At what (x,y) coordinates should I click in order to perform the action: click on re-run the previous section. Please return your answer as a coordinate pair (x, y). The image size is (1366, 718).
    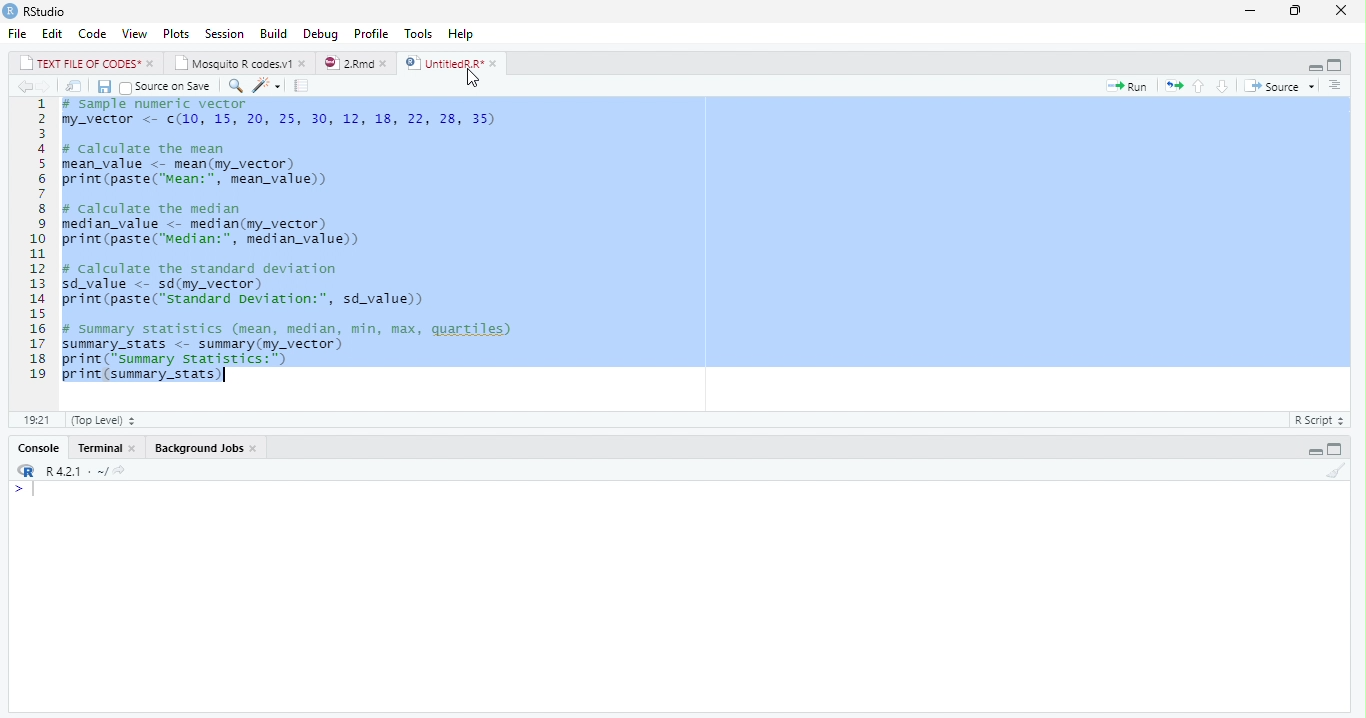
    Looking at the image, I should click on (1175, 87).